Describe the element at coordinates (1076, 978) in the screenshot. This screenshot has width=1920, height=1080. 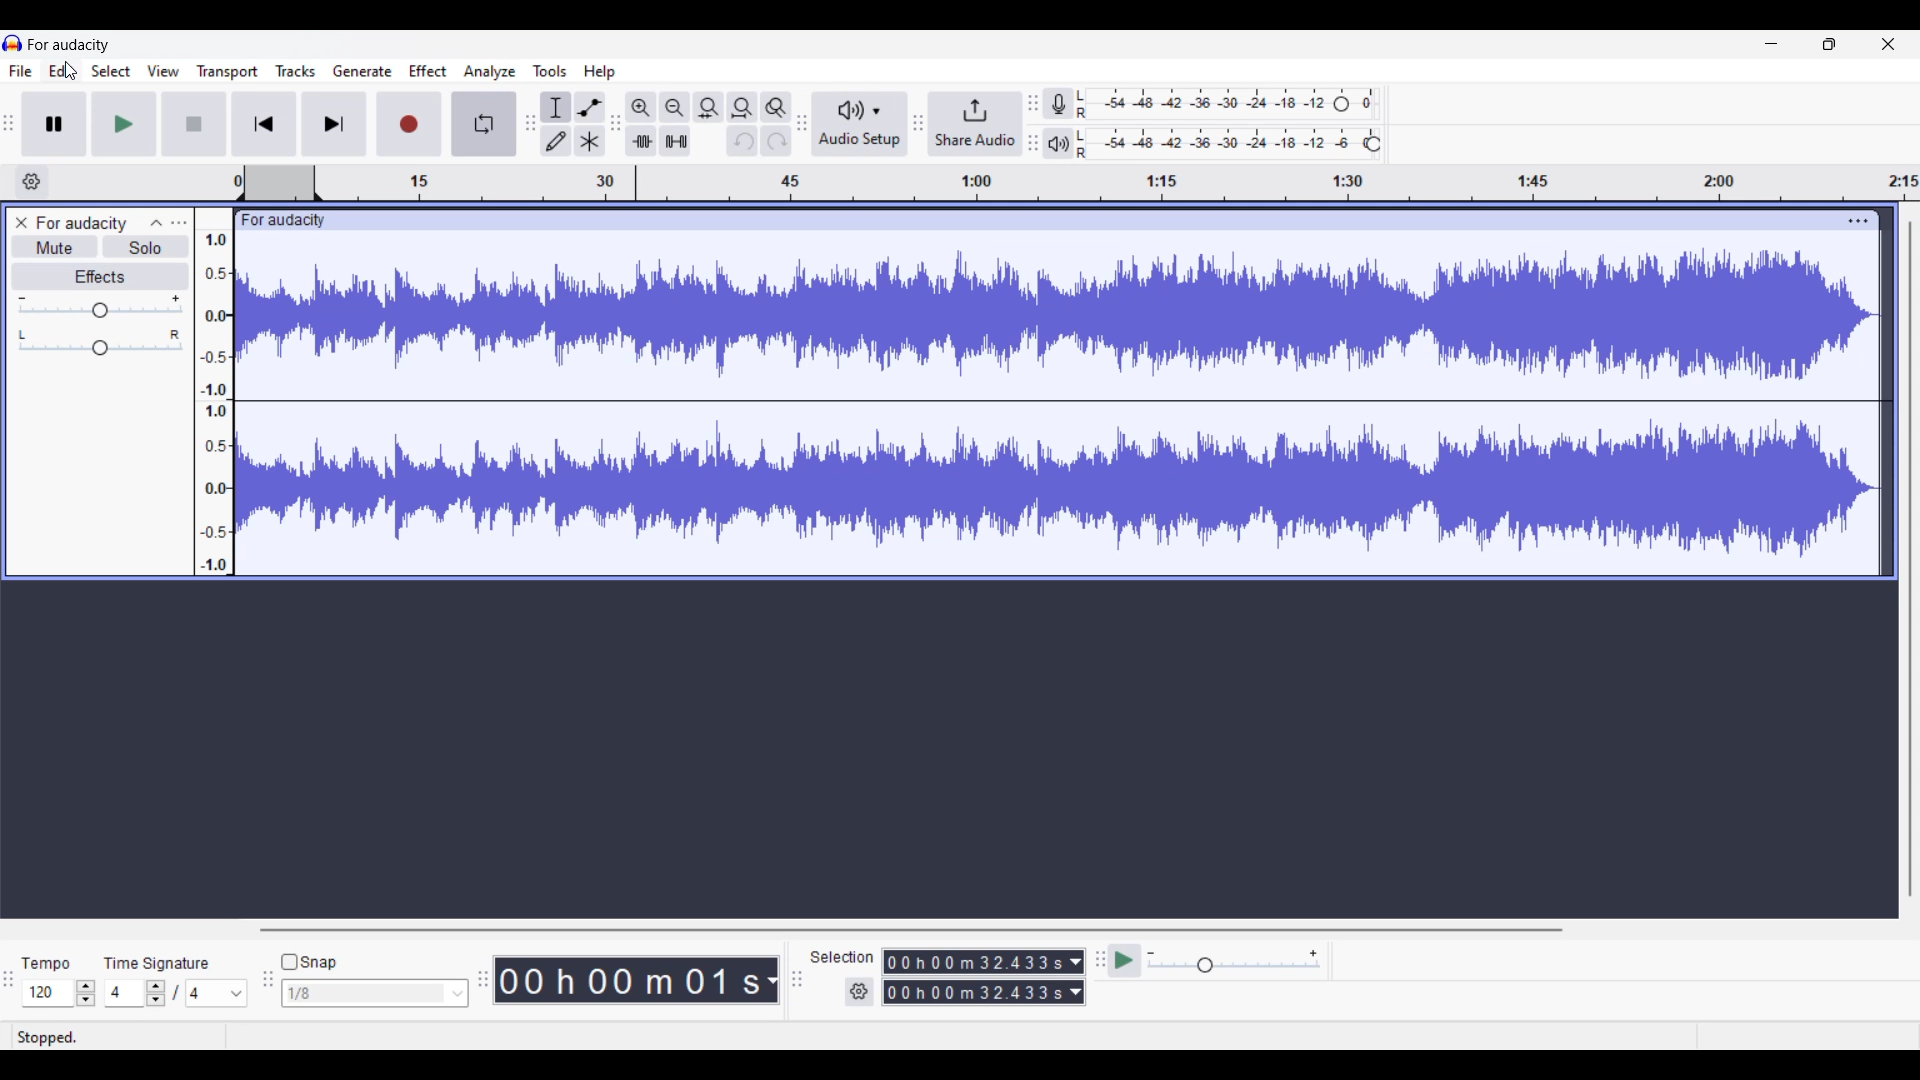
I see `Duration measurement` at that location.